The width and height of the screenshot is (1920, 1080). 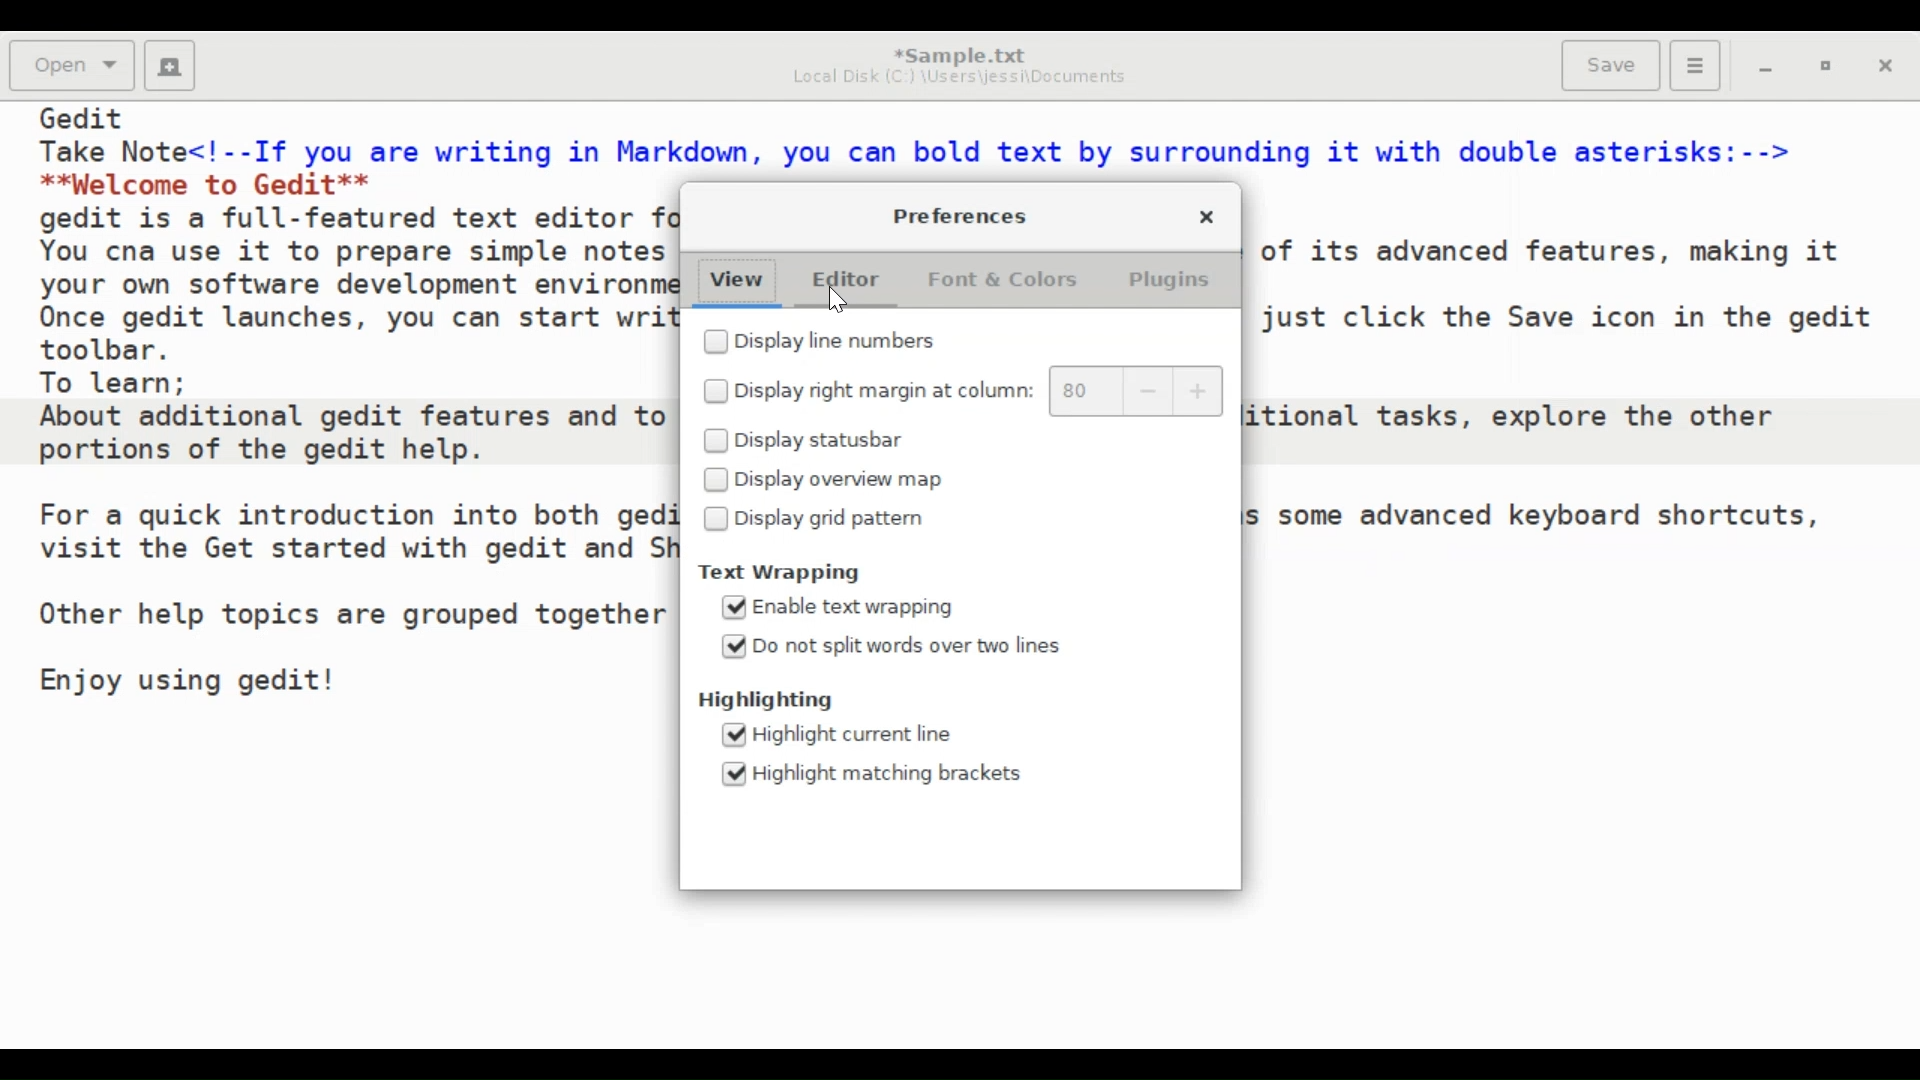 What do you see at coordinates (1611, 63) in the screenshot?
I see `Save` at bounding box center [1611, 63].